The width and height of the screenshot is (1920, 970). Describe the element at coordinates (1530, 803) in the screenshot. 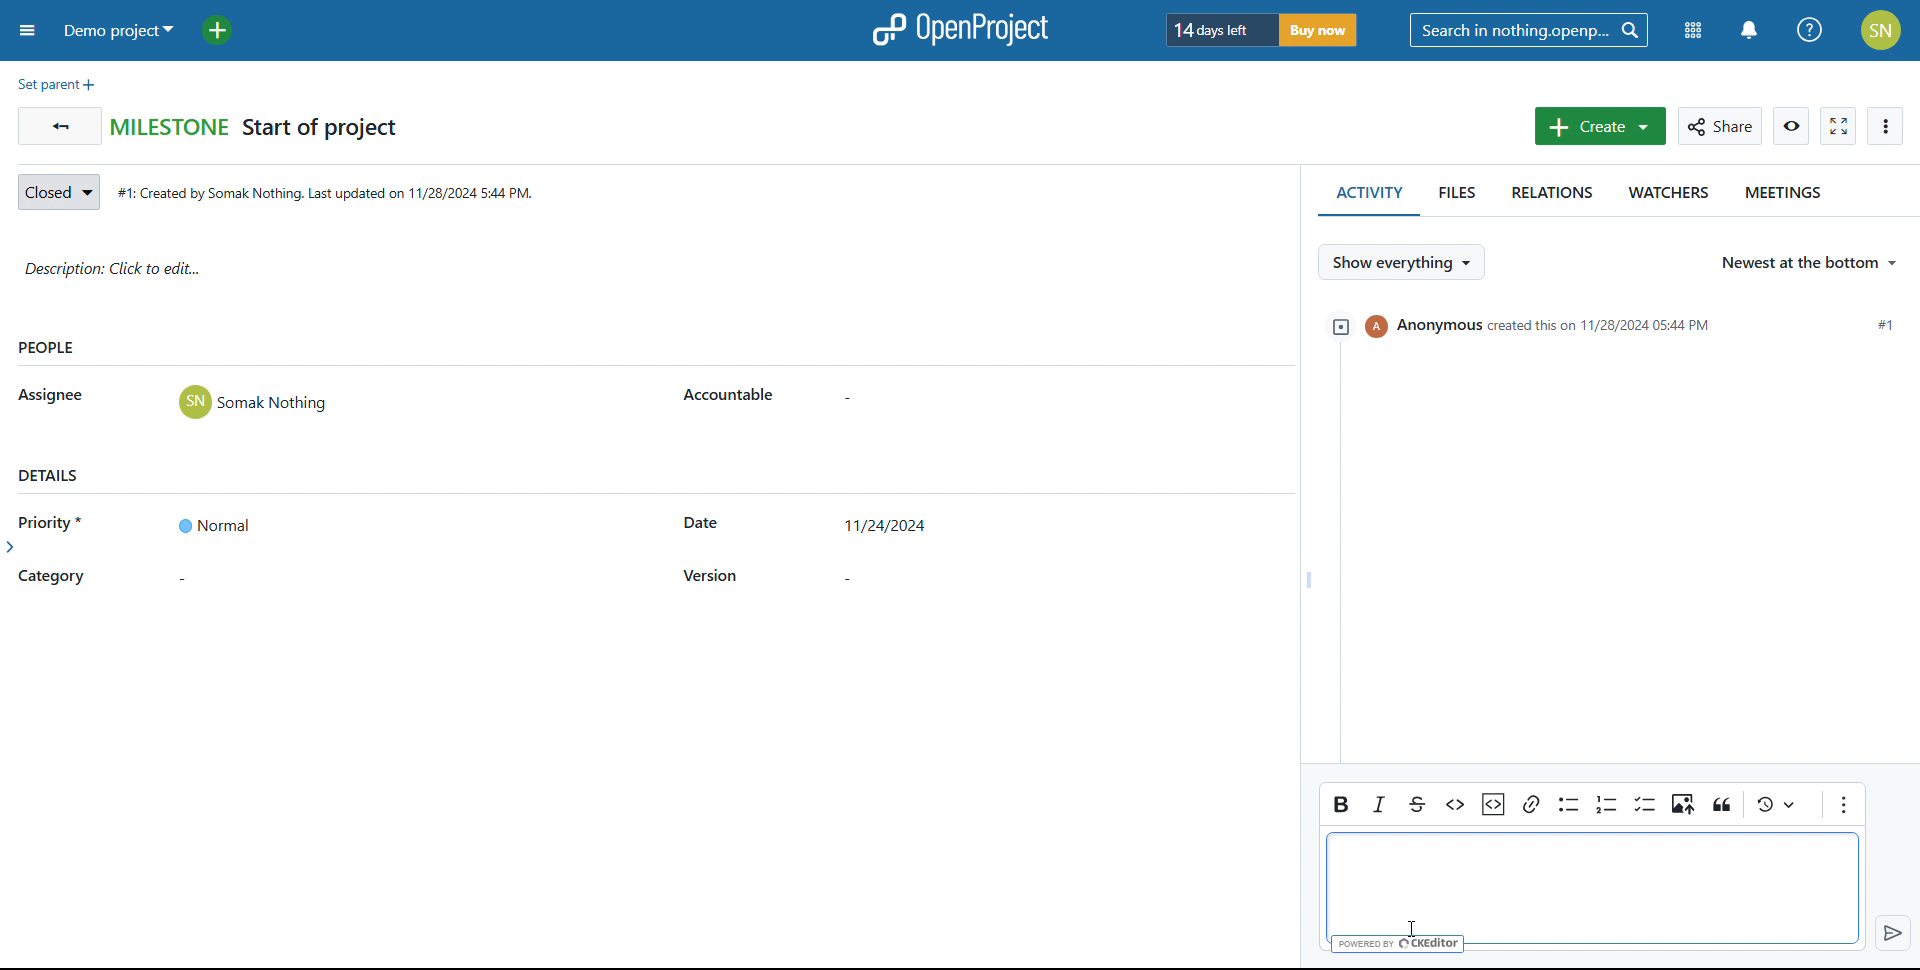

I see `link` at that location.